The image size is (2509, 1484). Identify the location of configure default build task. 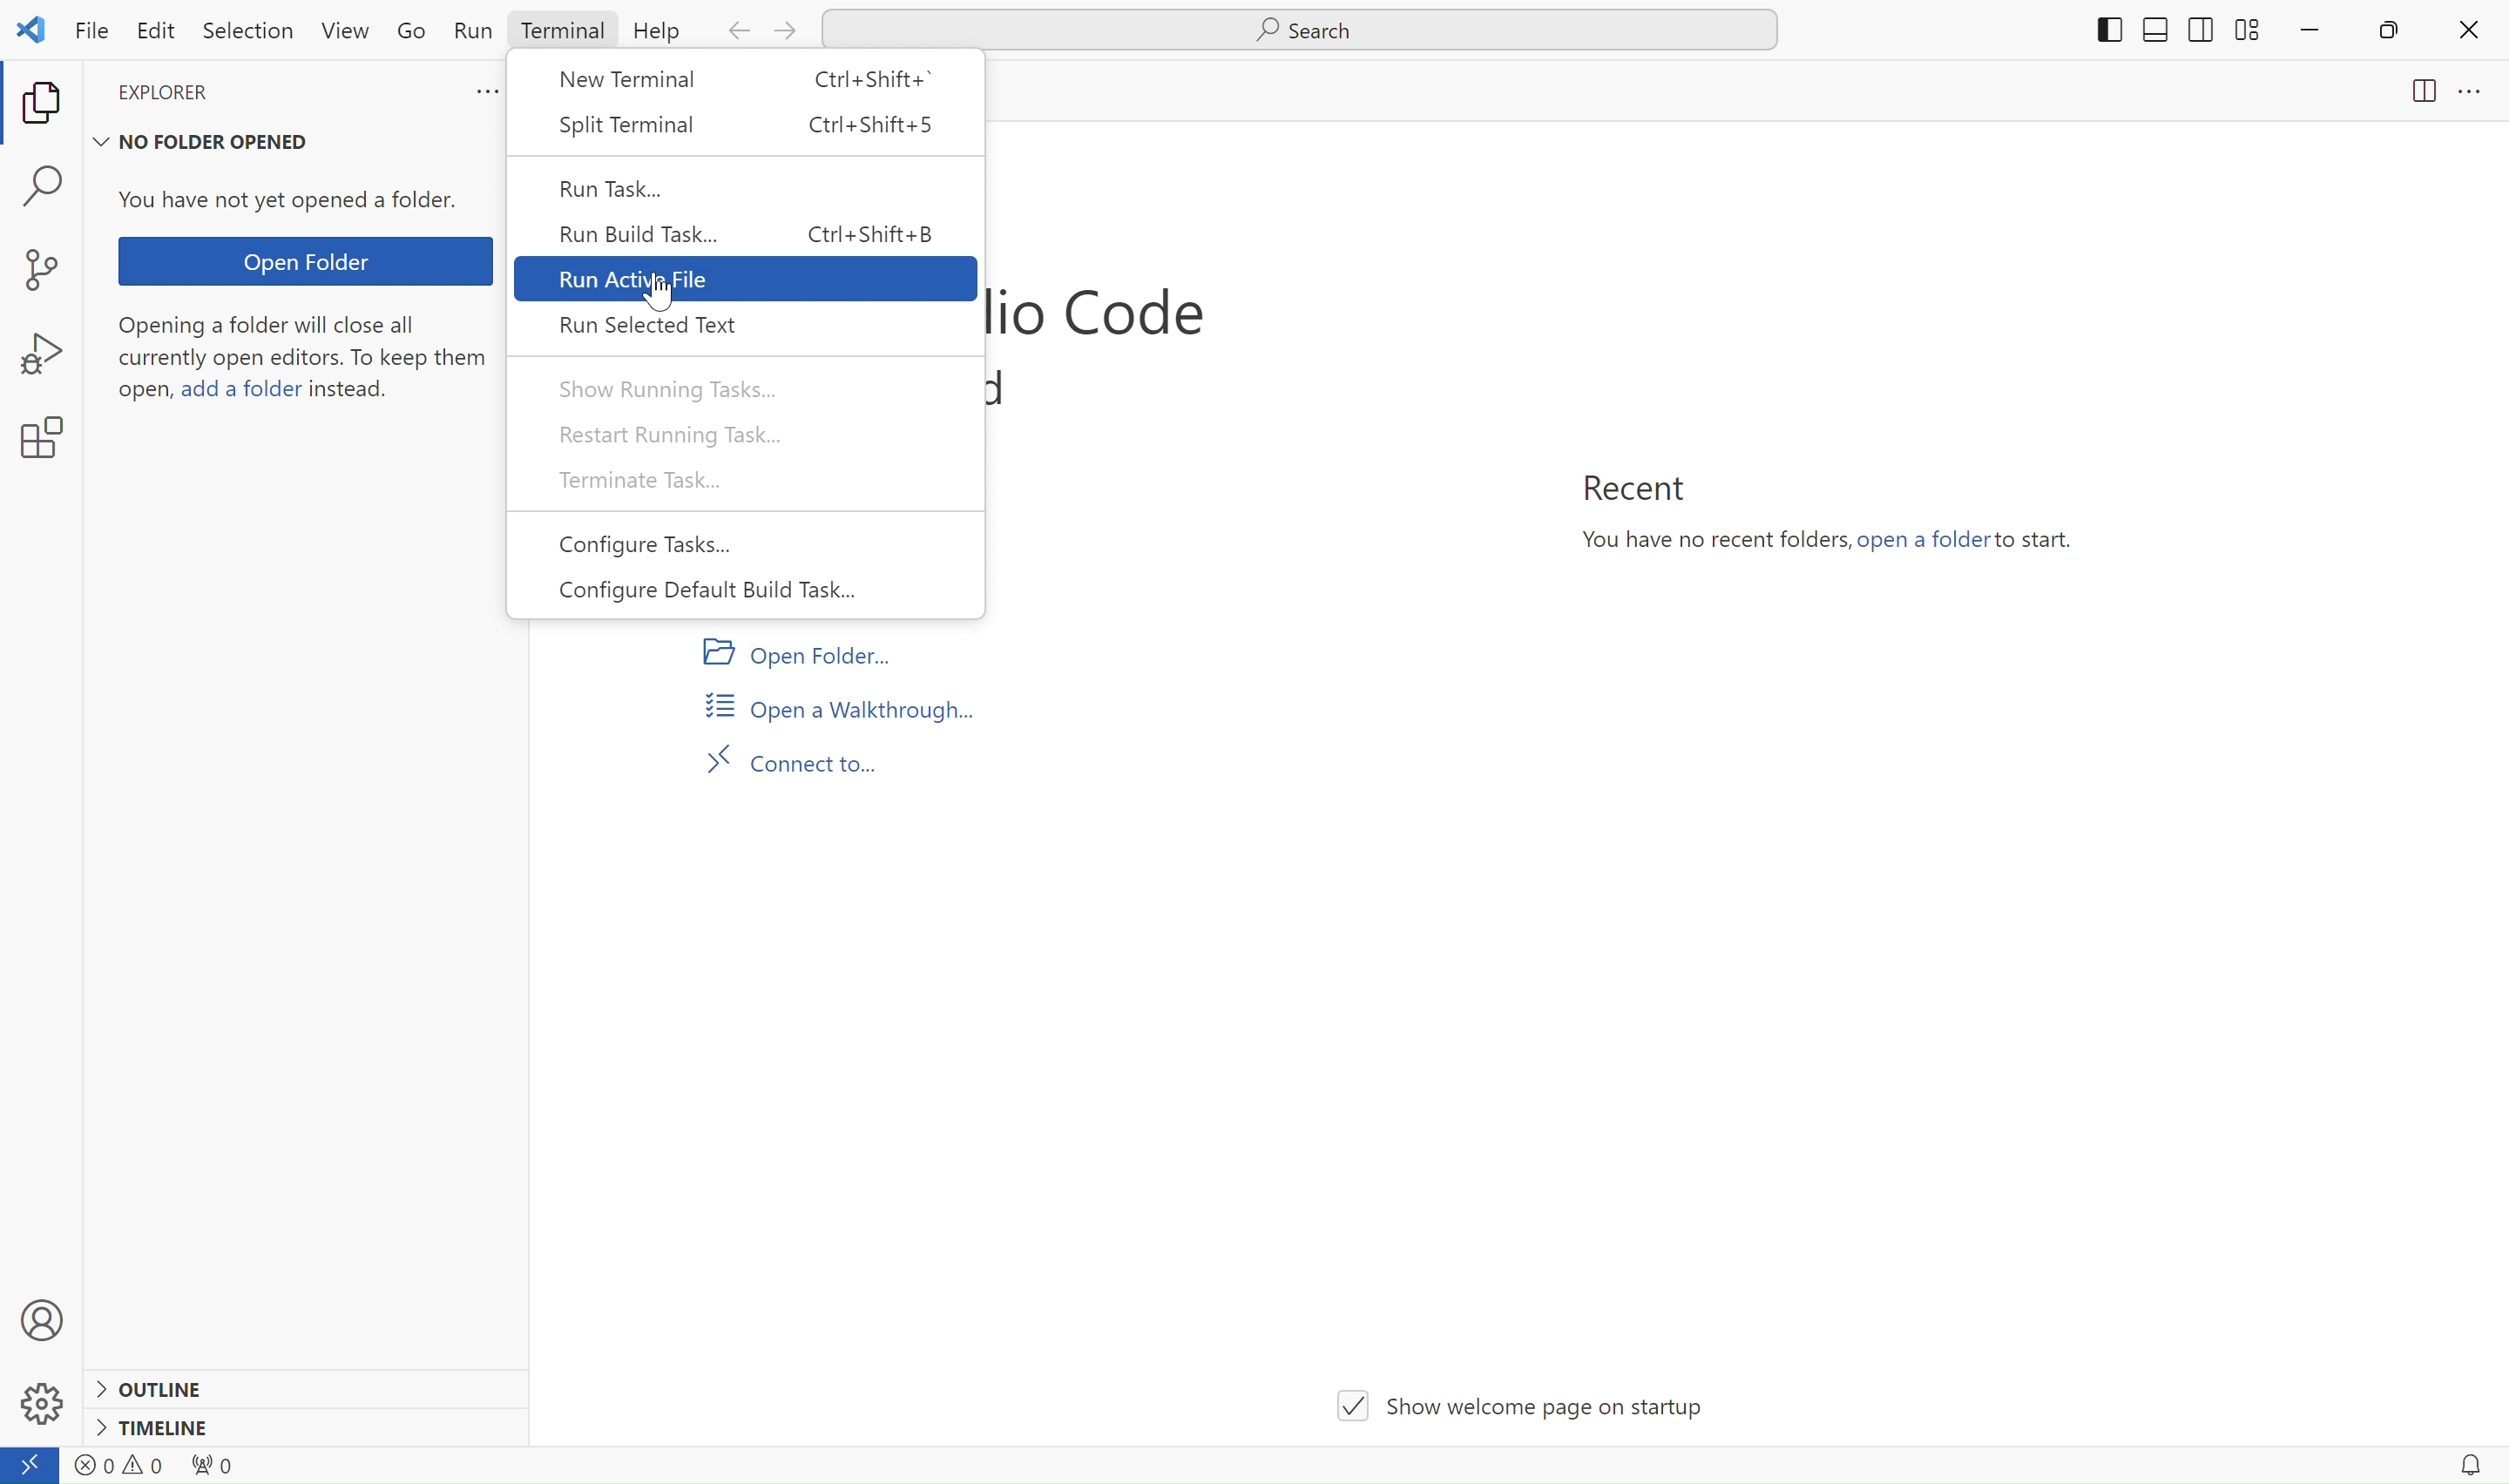
(746, 591).